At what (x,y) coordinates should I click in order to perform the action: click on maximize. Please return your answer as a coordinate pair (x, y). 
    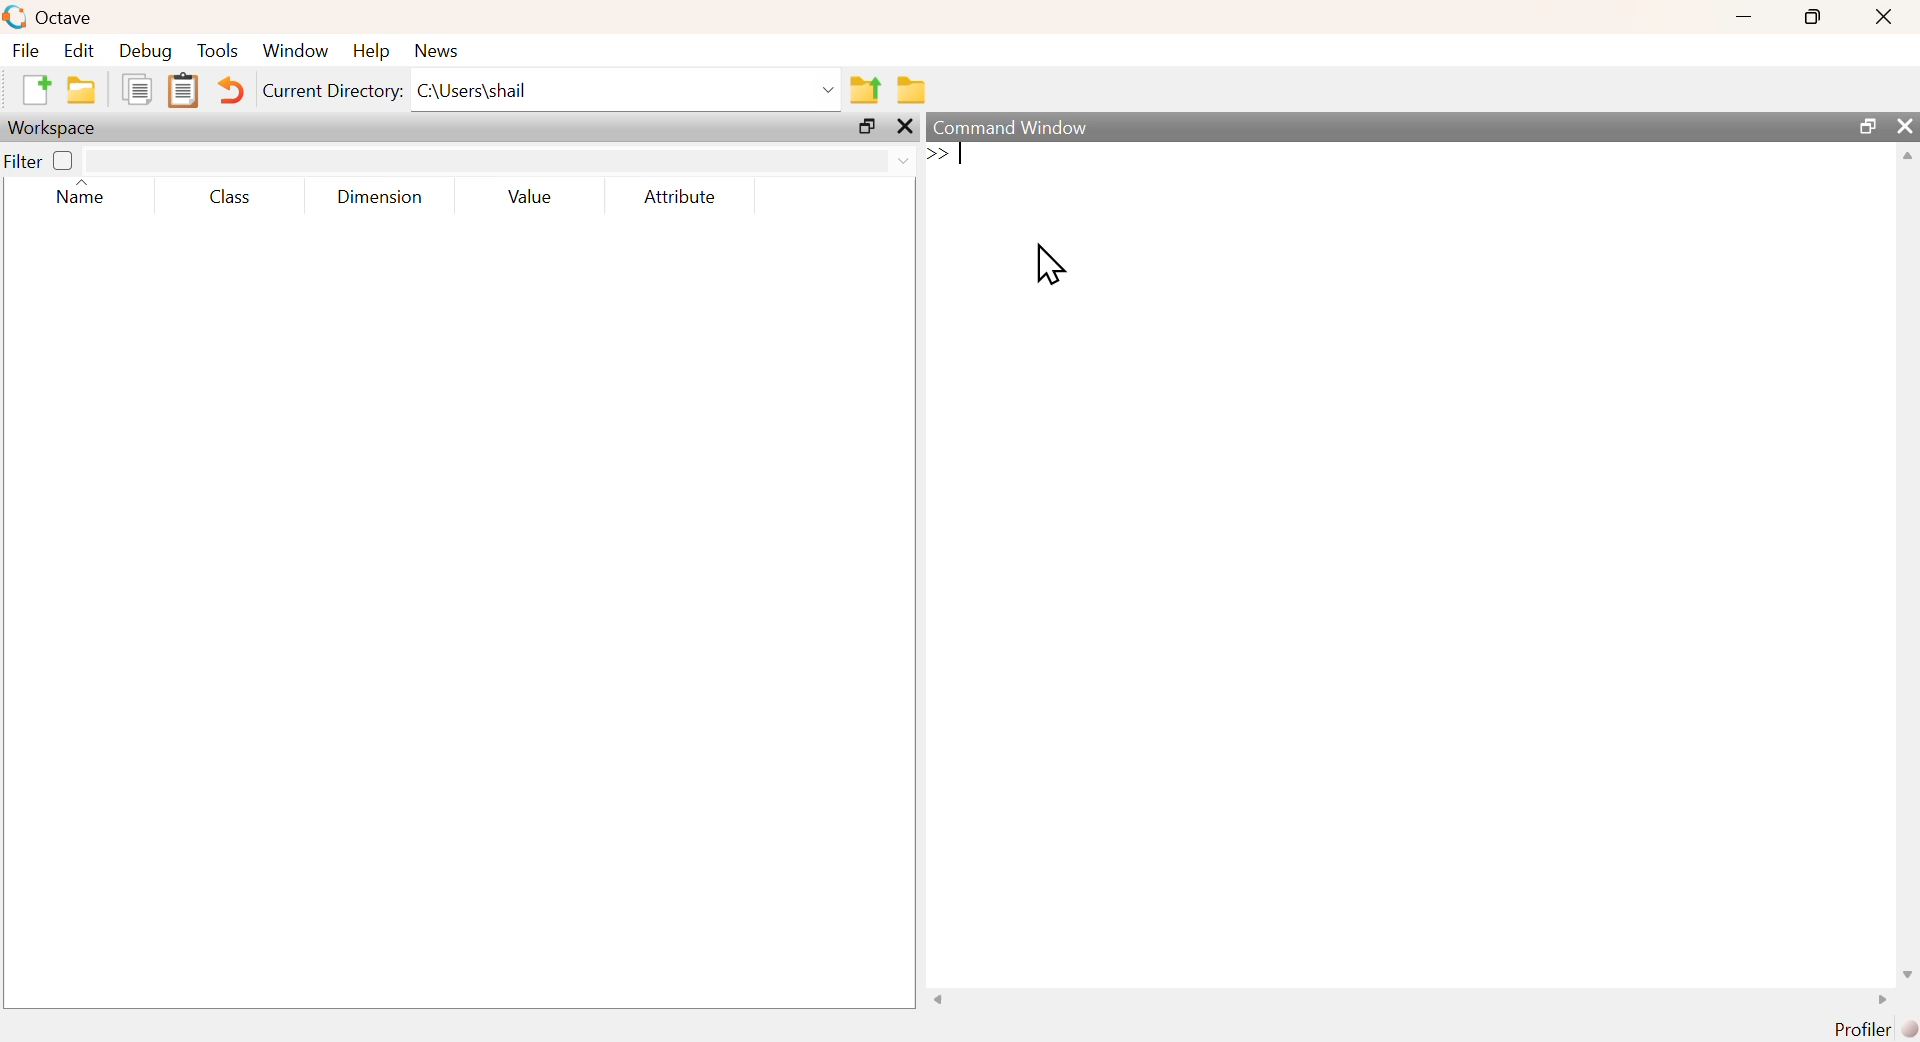
    Looking at the image, I should click on (868, 125).